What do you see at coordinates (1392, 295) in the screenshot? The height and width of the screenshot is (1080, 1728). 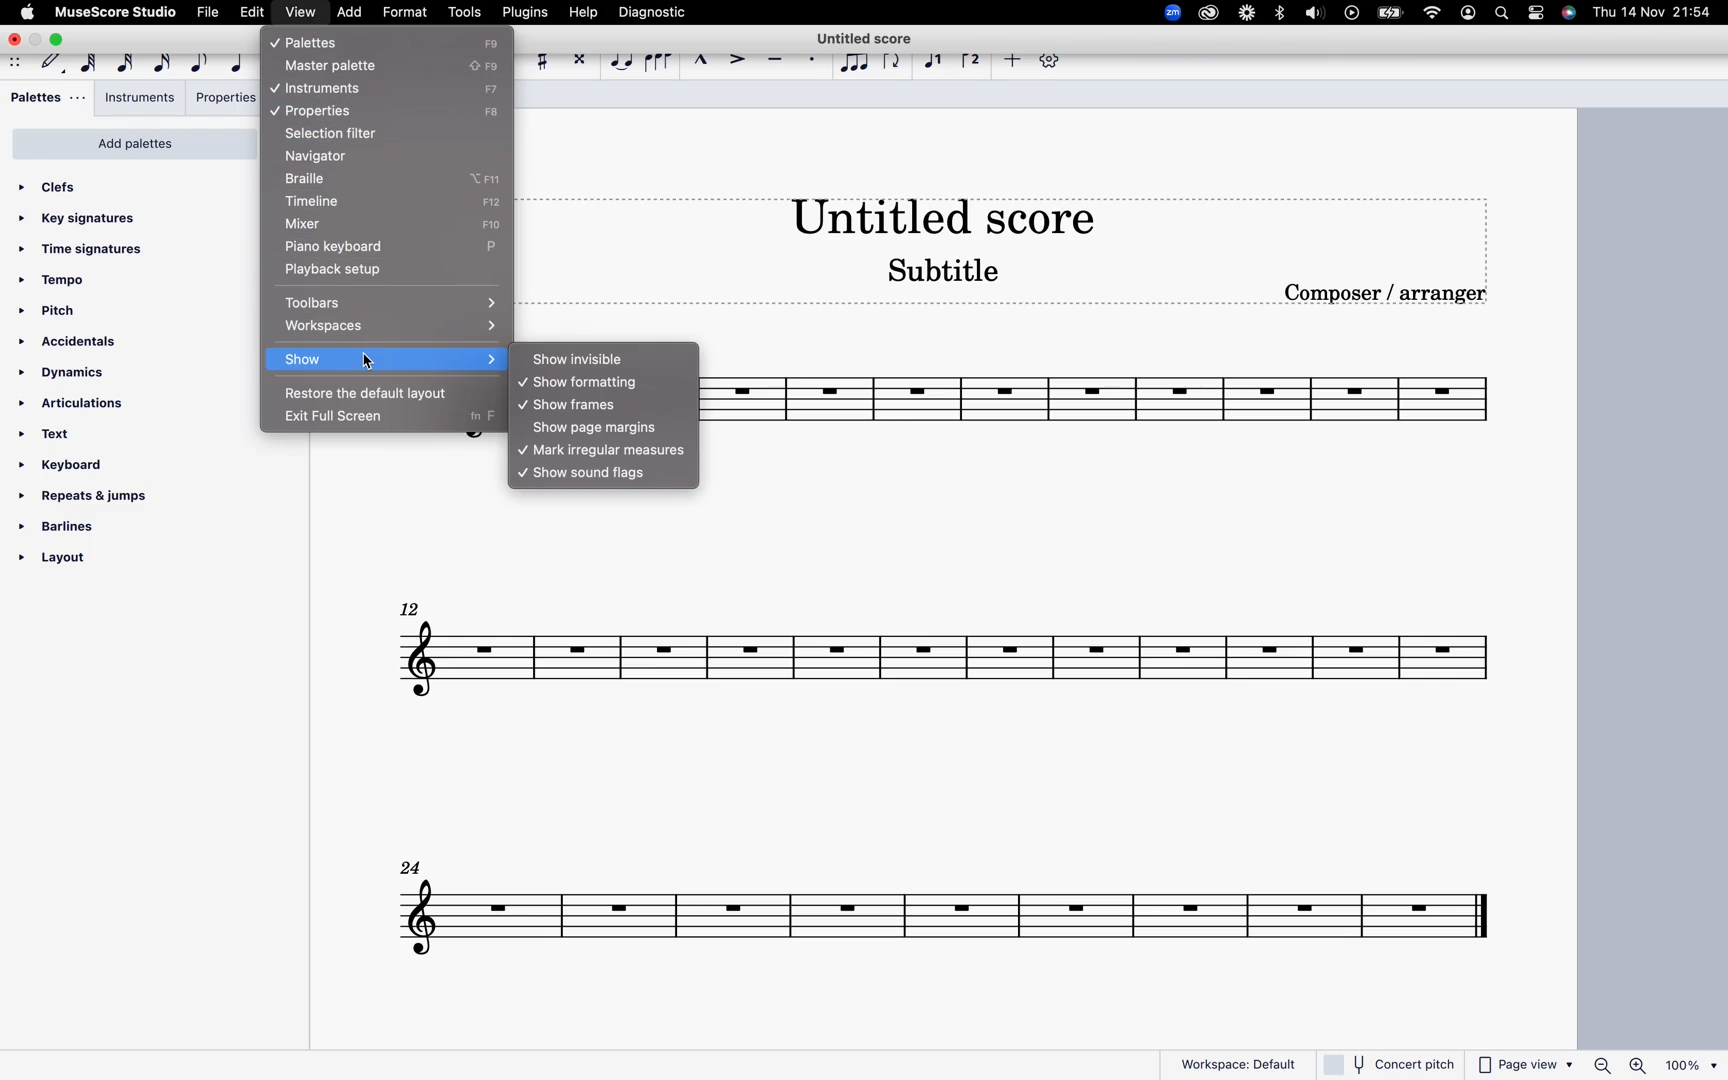 I see `composer / arranger` at bounding box center [1392, 295].